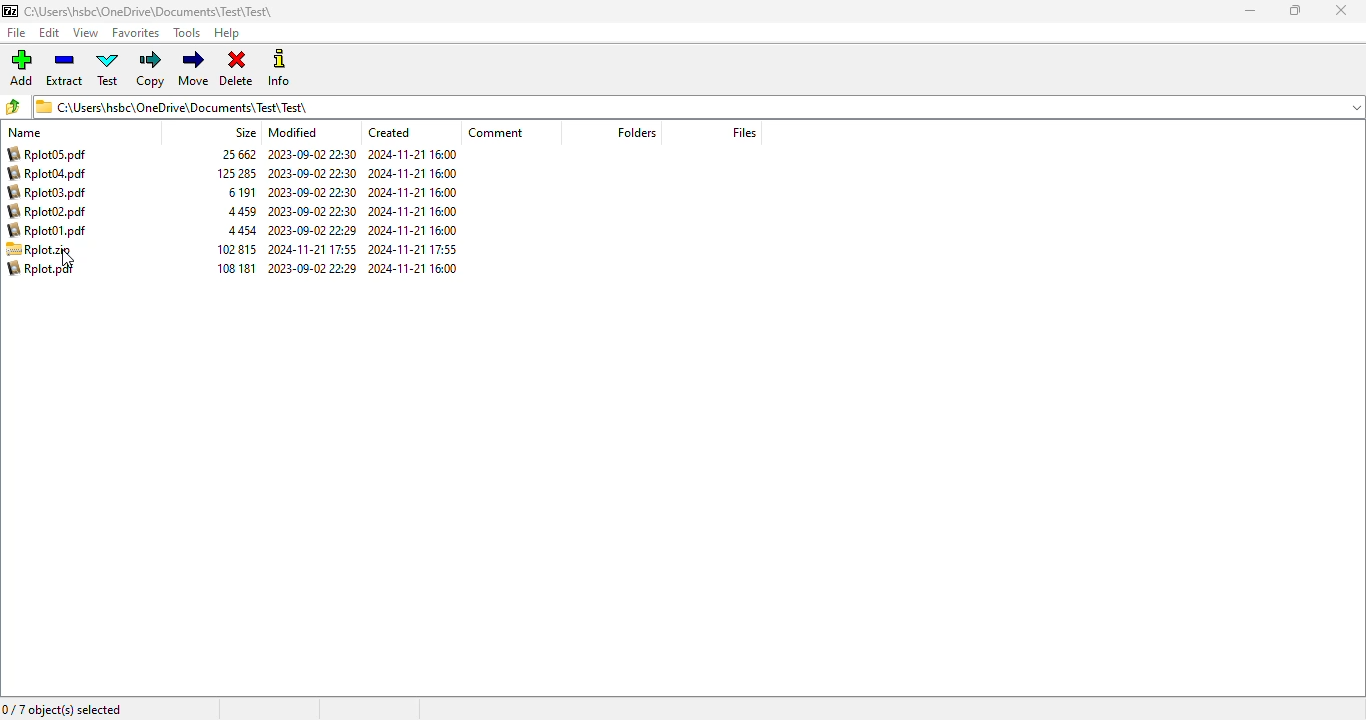  What do you see at coordinates (49, 173) in the screenshot?
I see `Rplot04.pdf` at bounding box center [49, 173].